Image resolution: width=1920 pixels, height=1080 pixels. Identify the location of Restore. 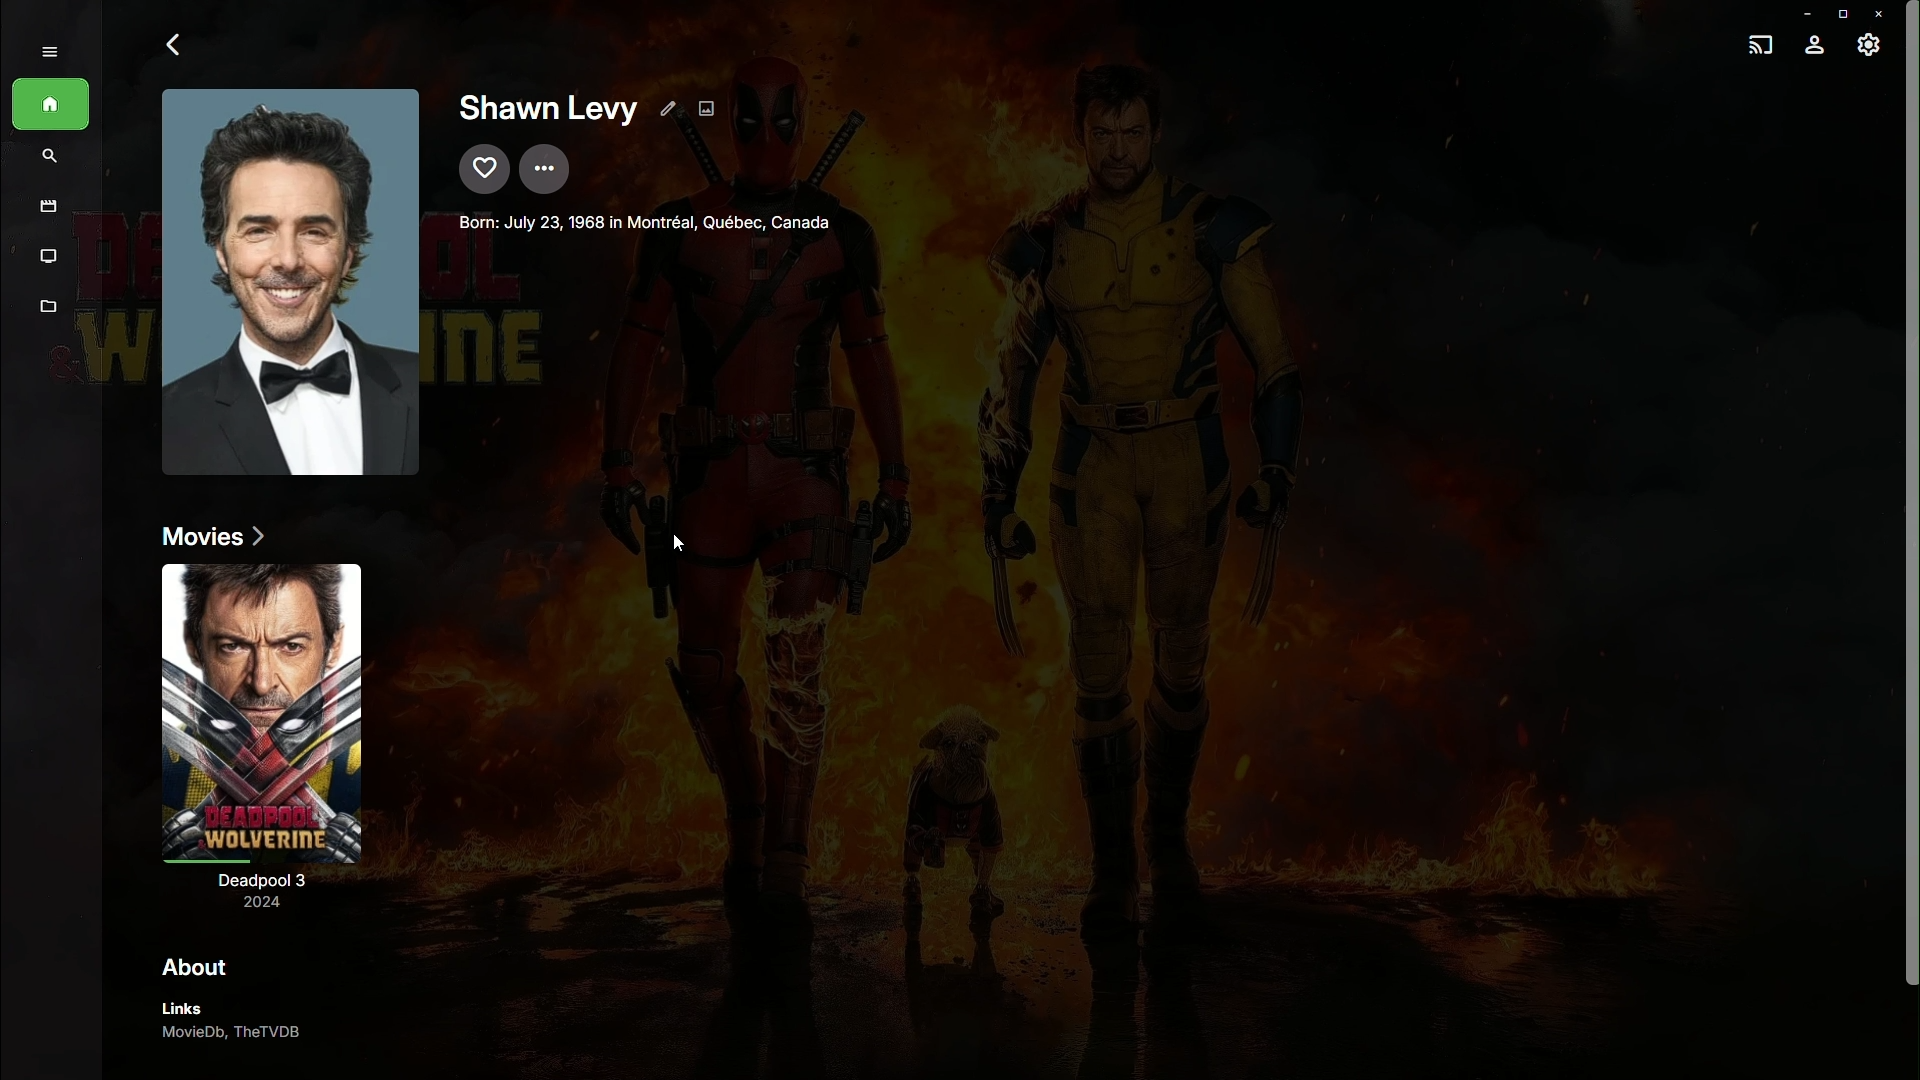
(1839, 12).